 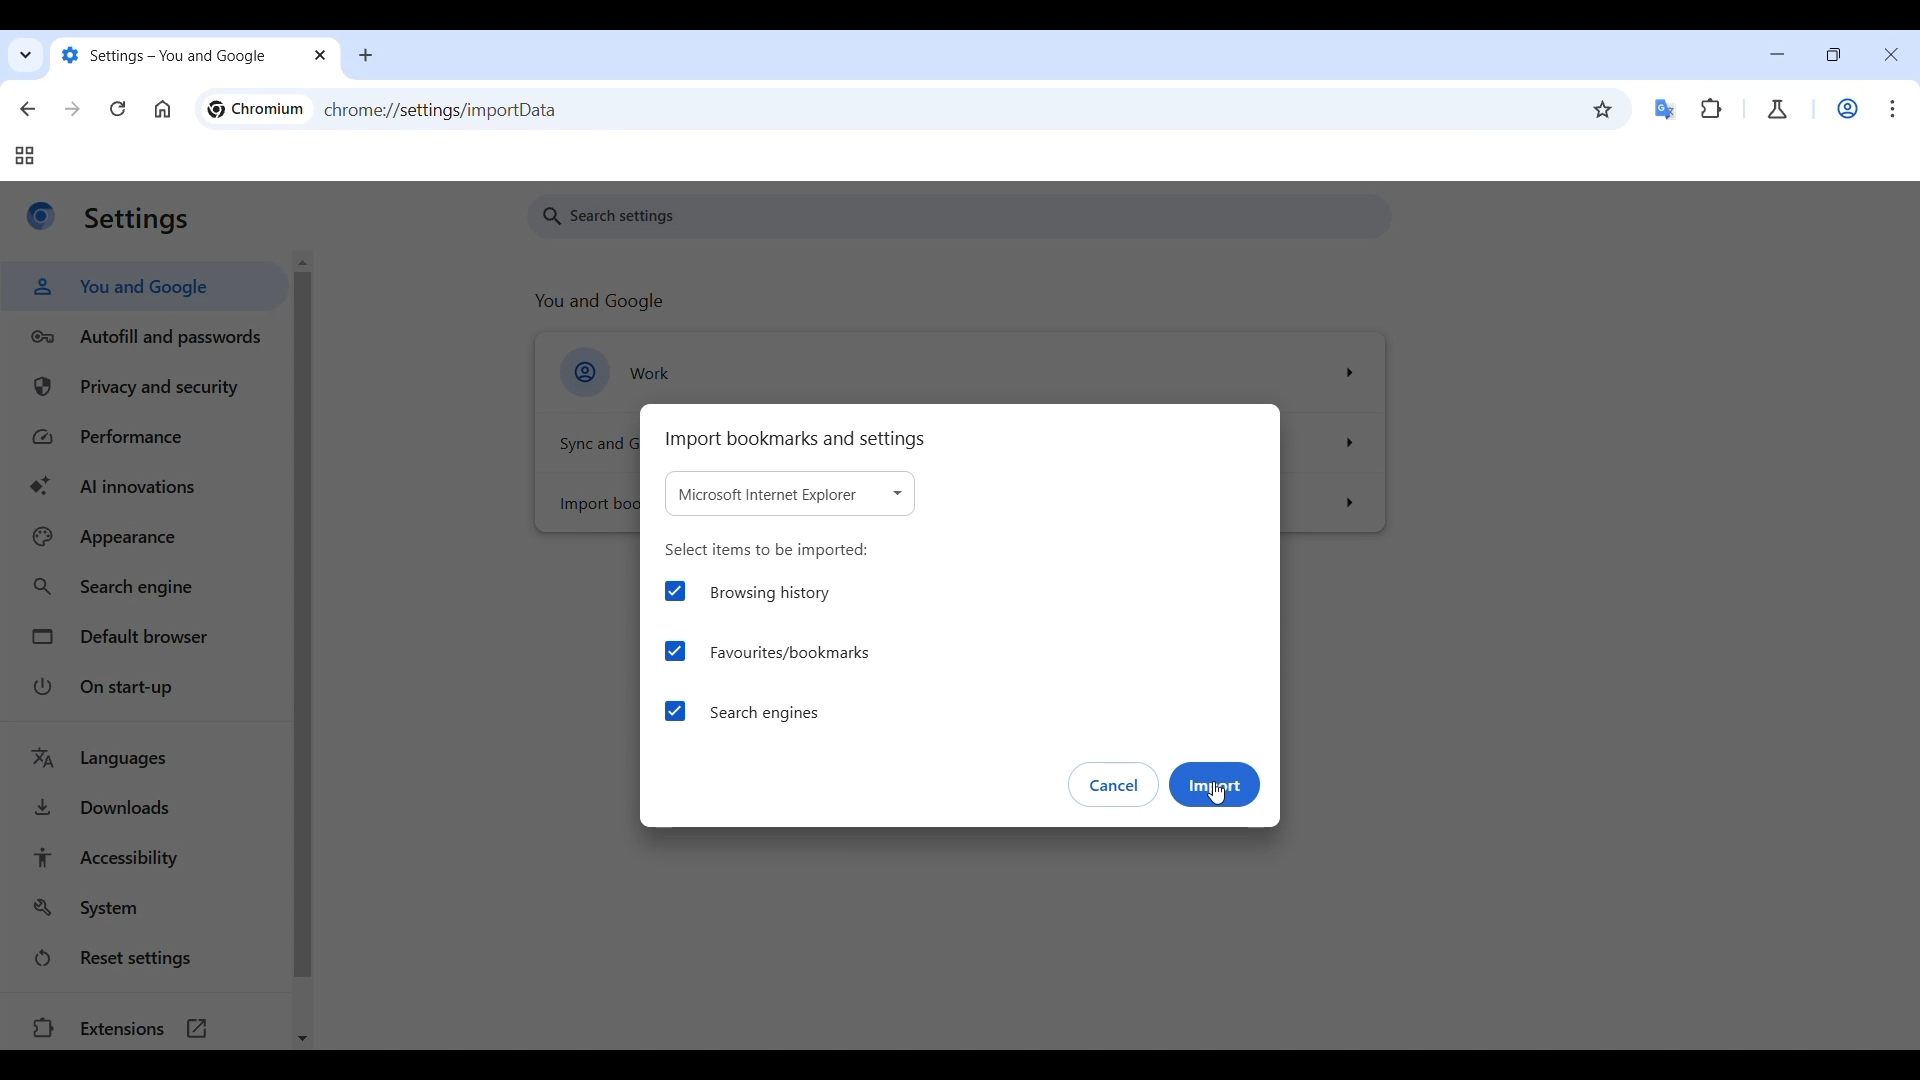 I want to click on Go to homepage, so click(x=162, y=109).